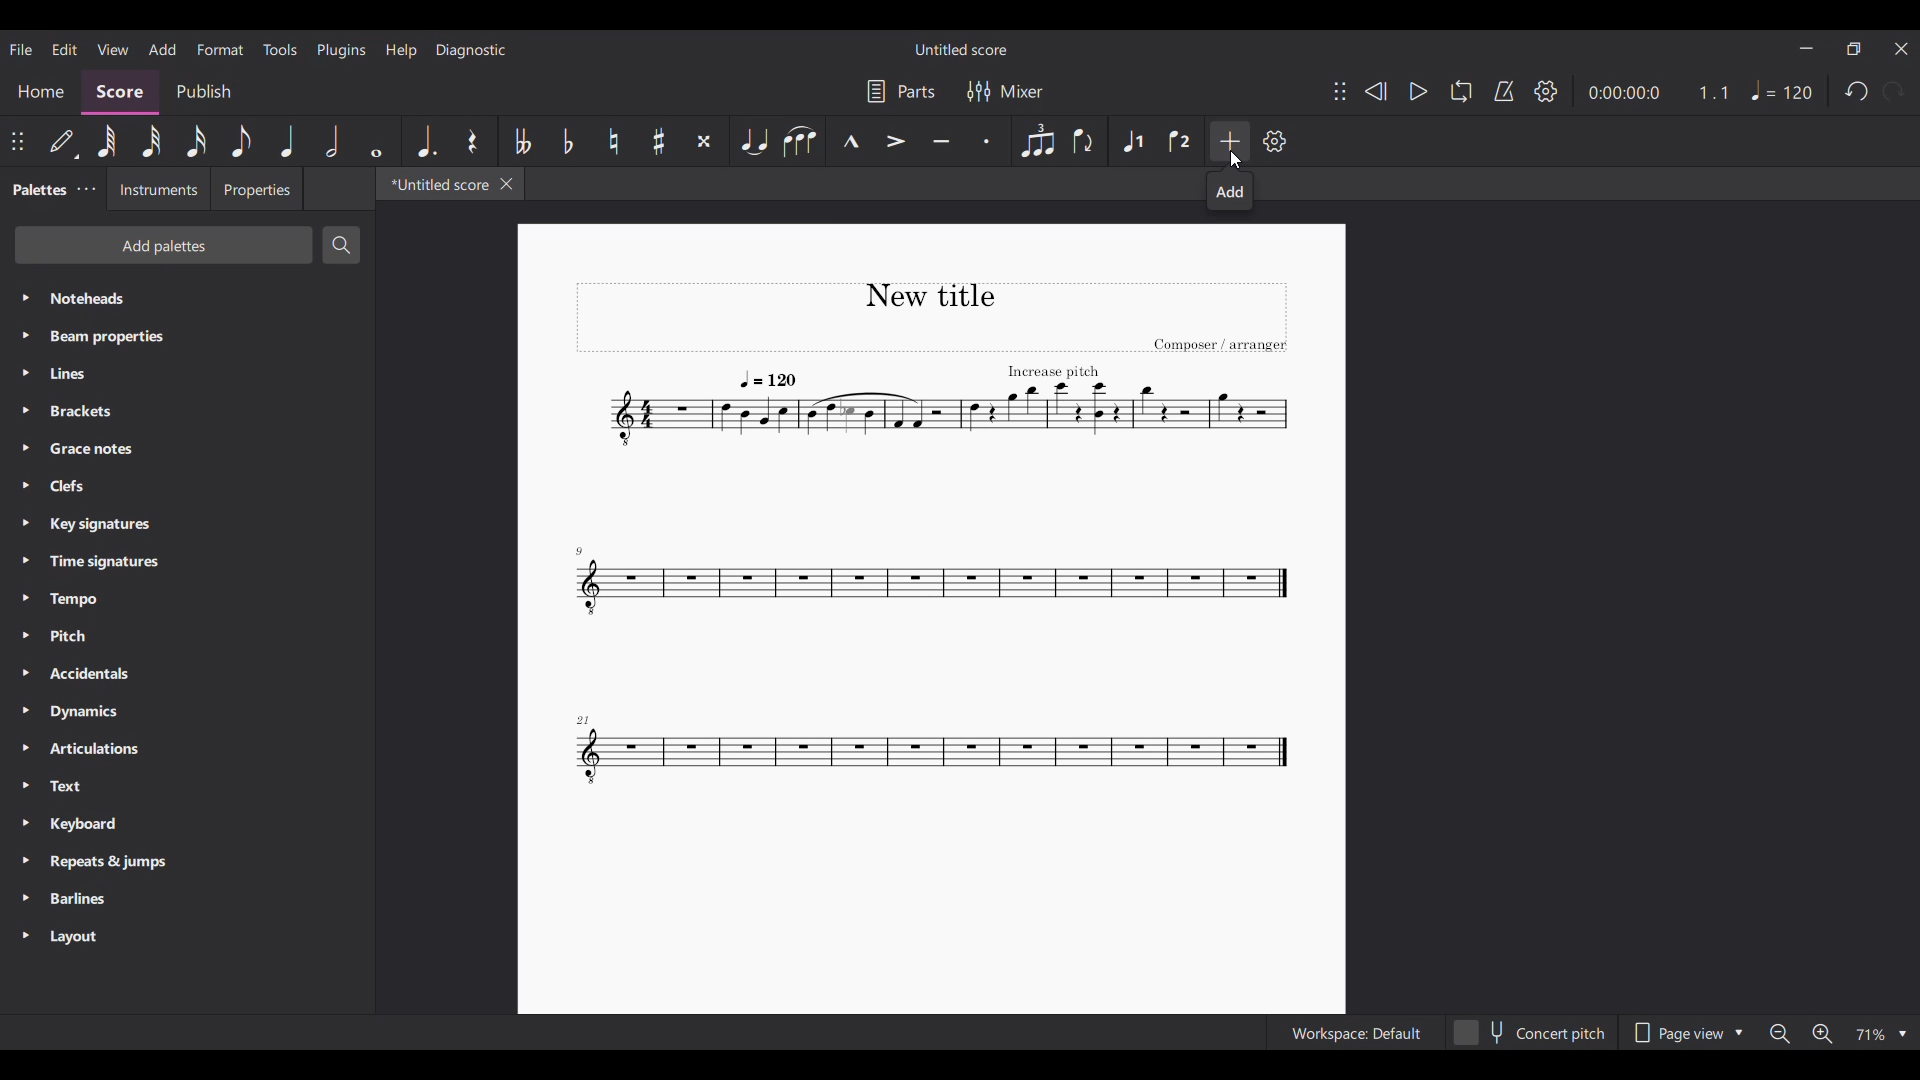 This screenshot has height=1080, width=1920. Describe the element at coordinates (186, 863) in the screenshot. I see `Repeats & jumps` at that location.